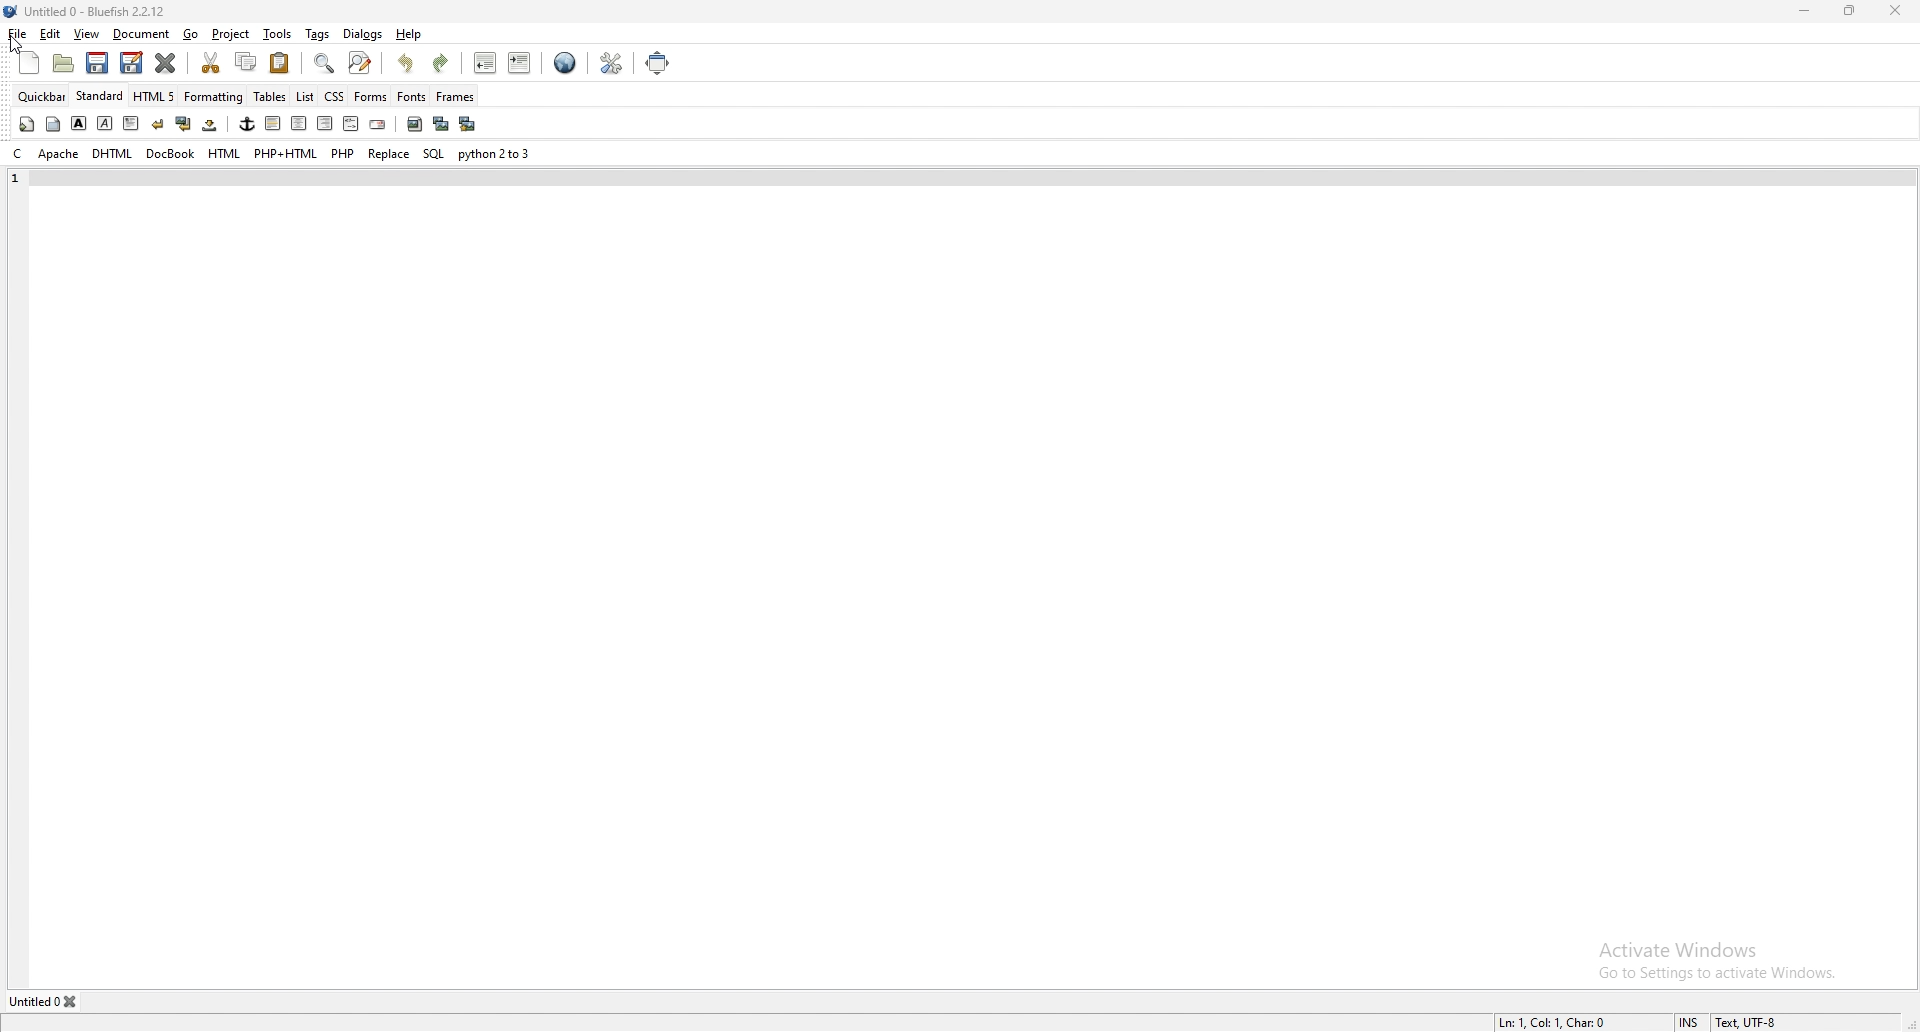 The height and width of the screenshot is (1032, 1920). I want to click on cursor, so click(18, 46).